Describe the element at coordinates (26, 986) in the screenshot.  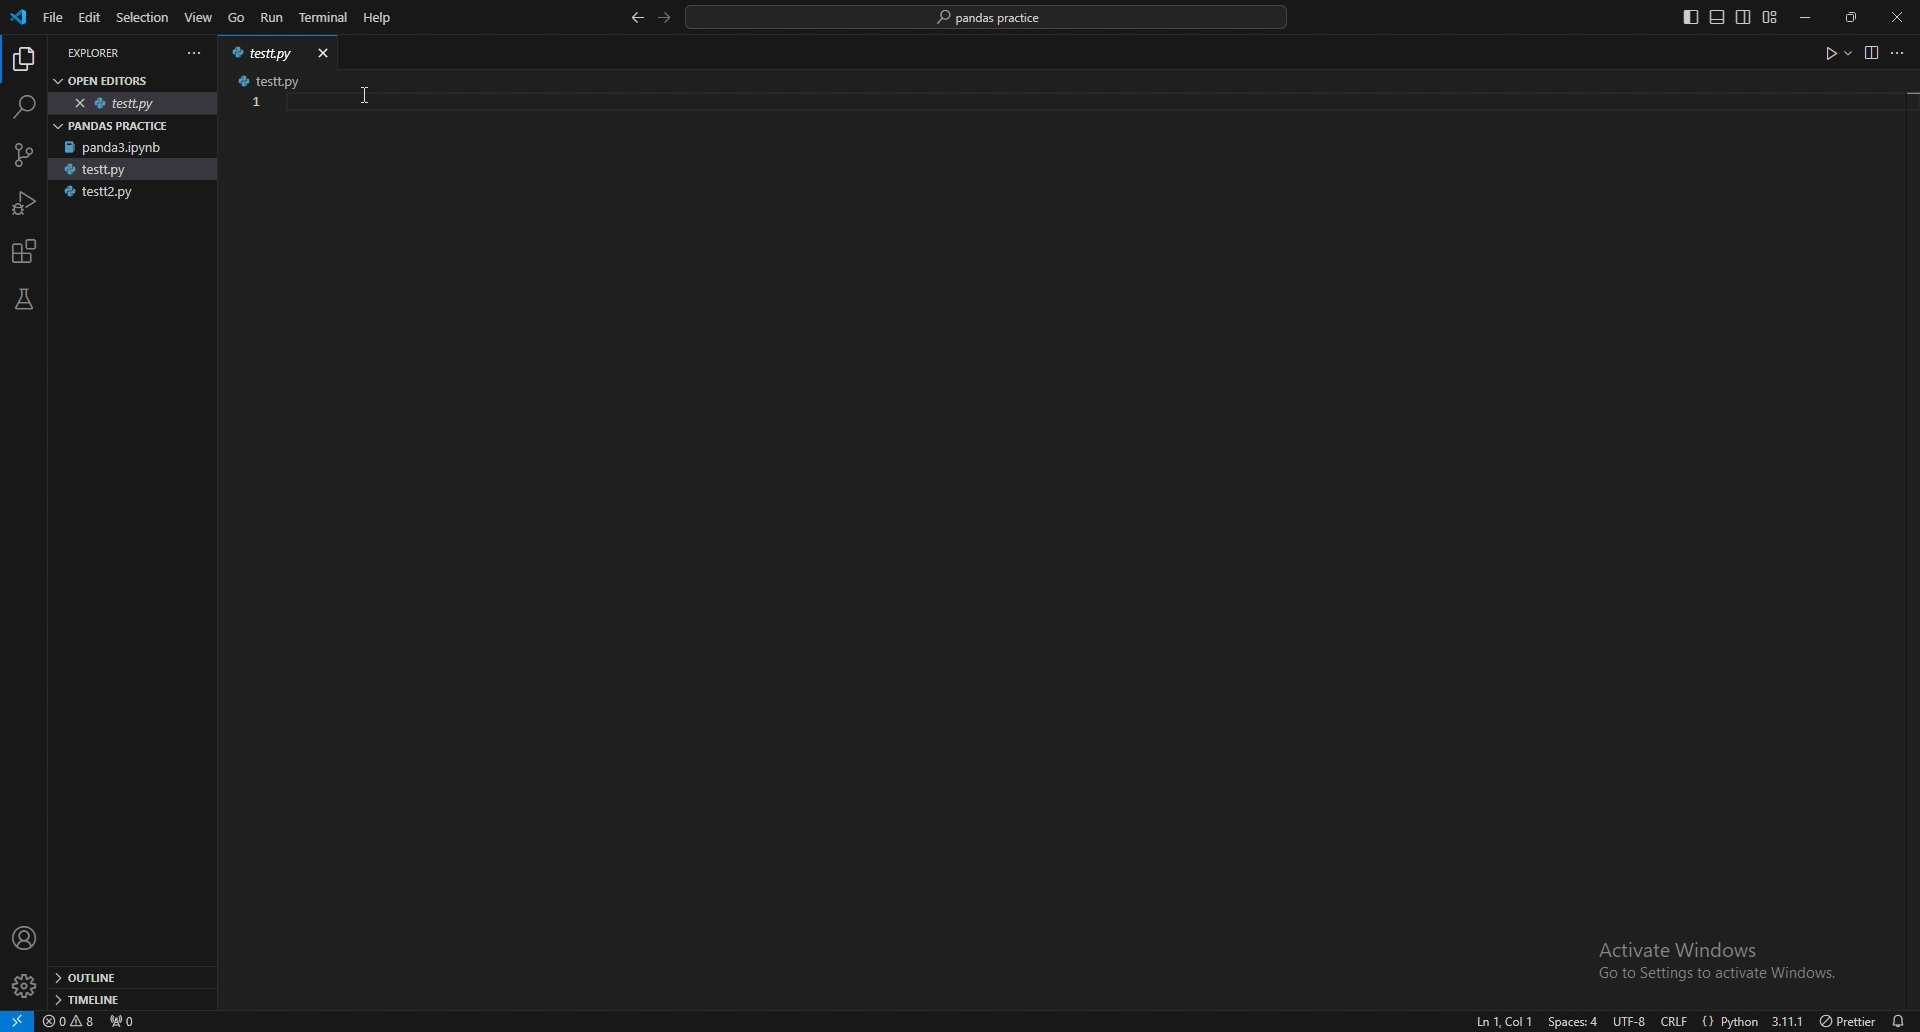
I see `settings` at that location.